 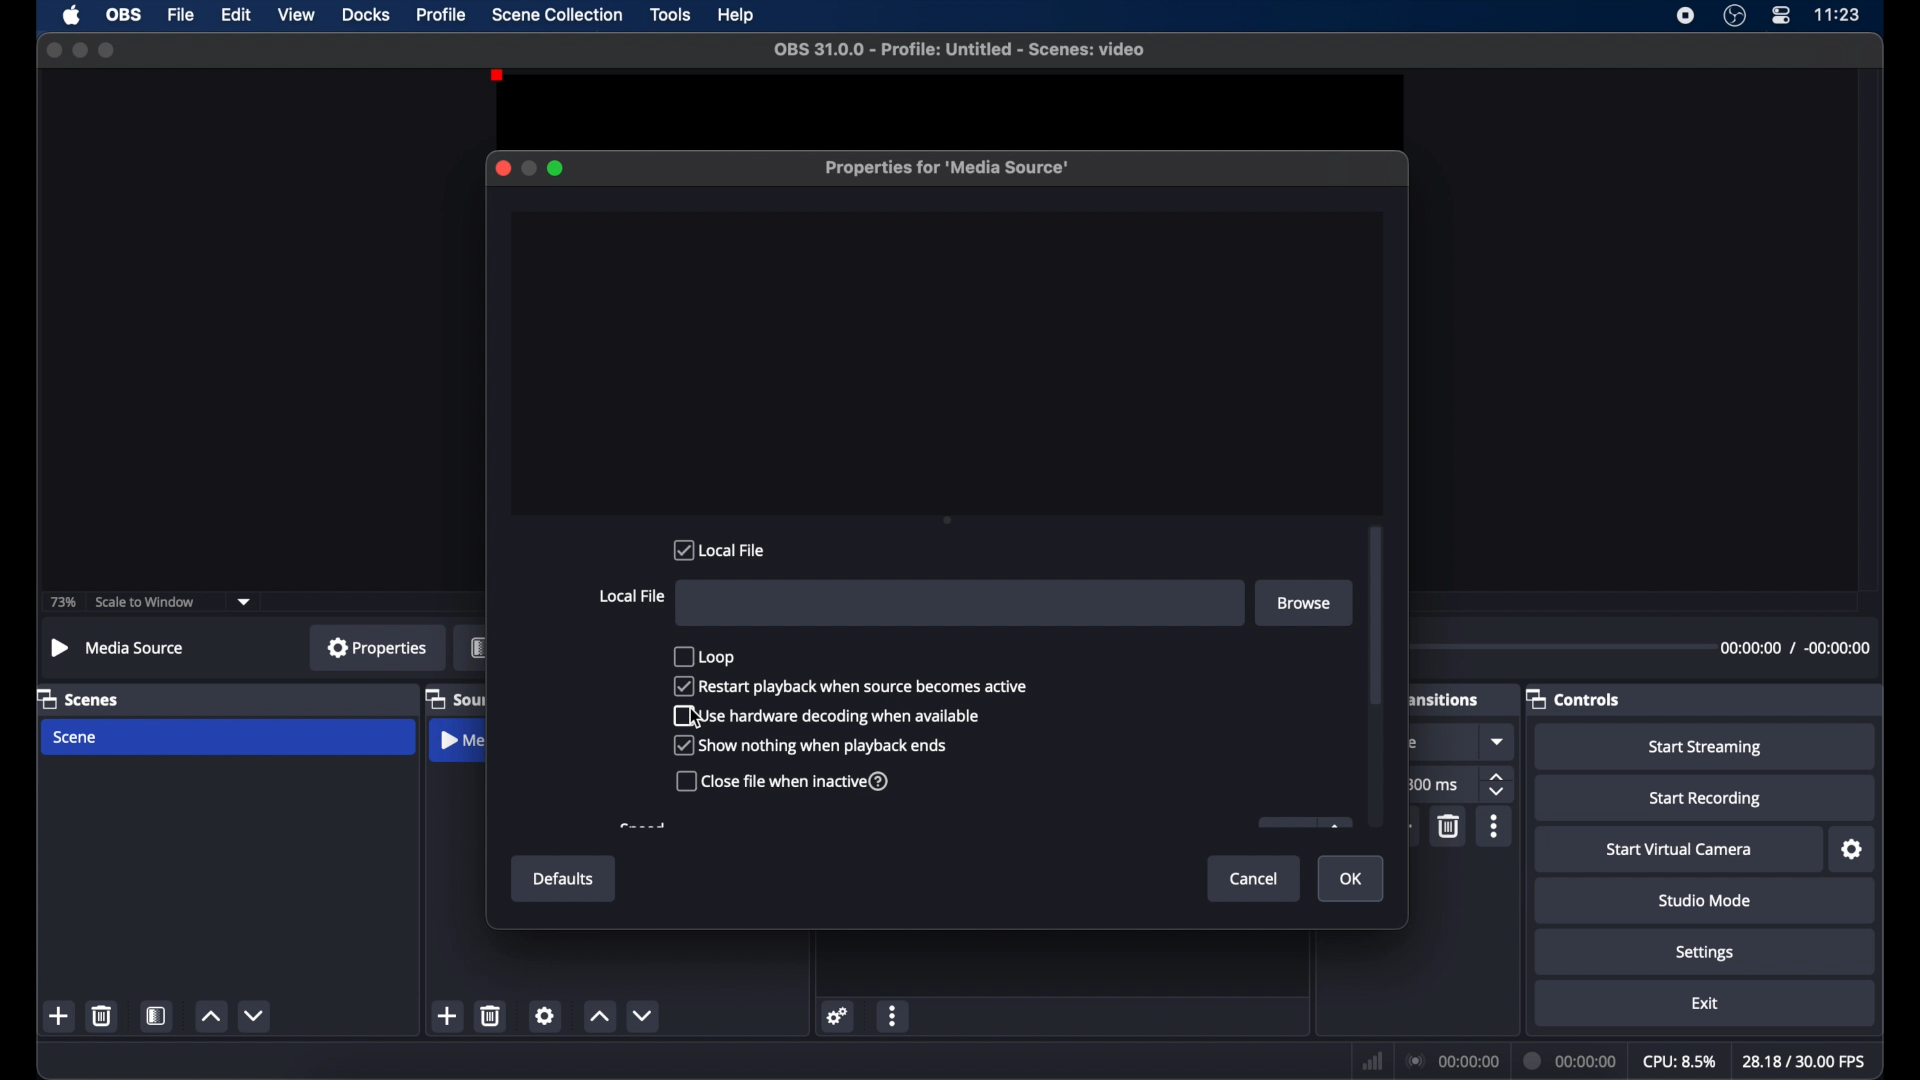 What do you see at coordinates (738, 16) in the screenshot?
I see `help` at bounding box center [738, 16].